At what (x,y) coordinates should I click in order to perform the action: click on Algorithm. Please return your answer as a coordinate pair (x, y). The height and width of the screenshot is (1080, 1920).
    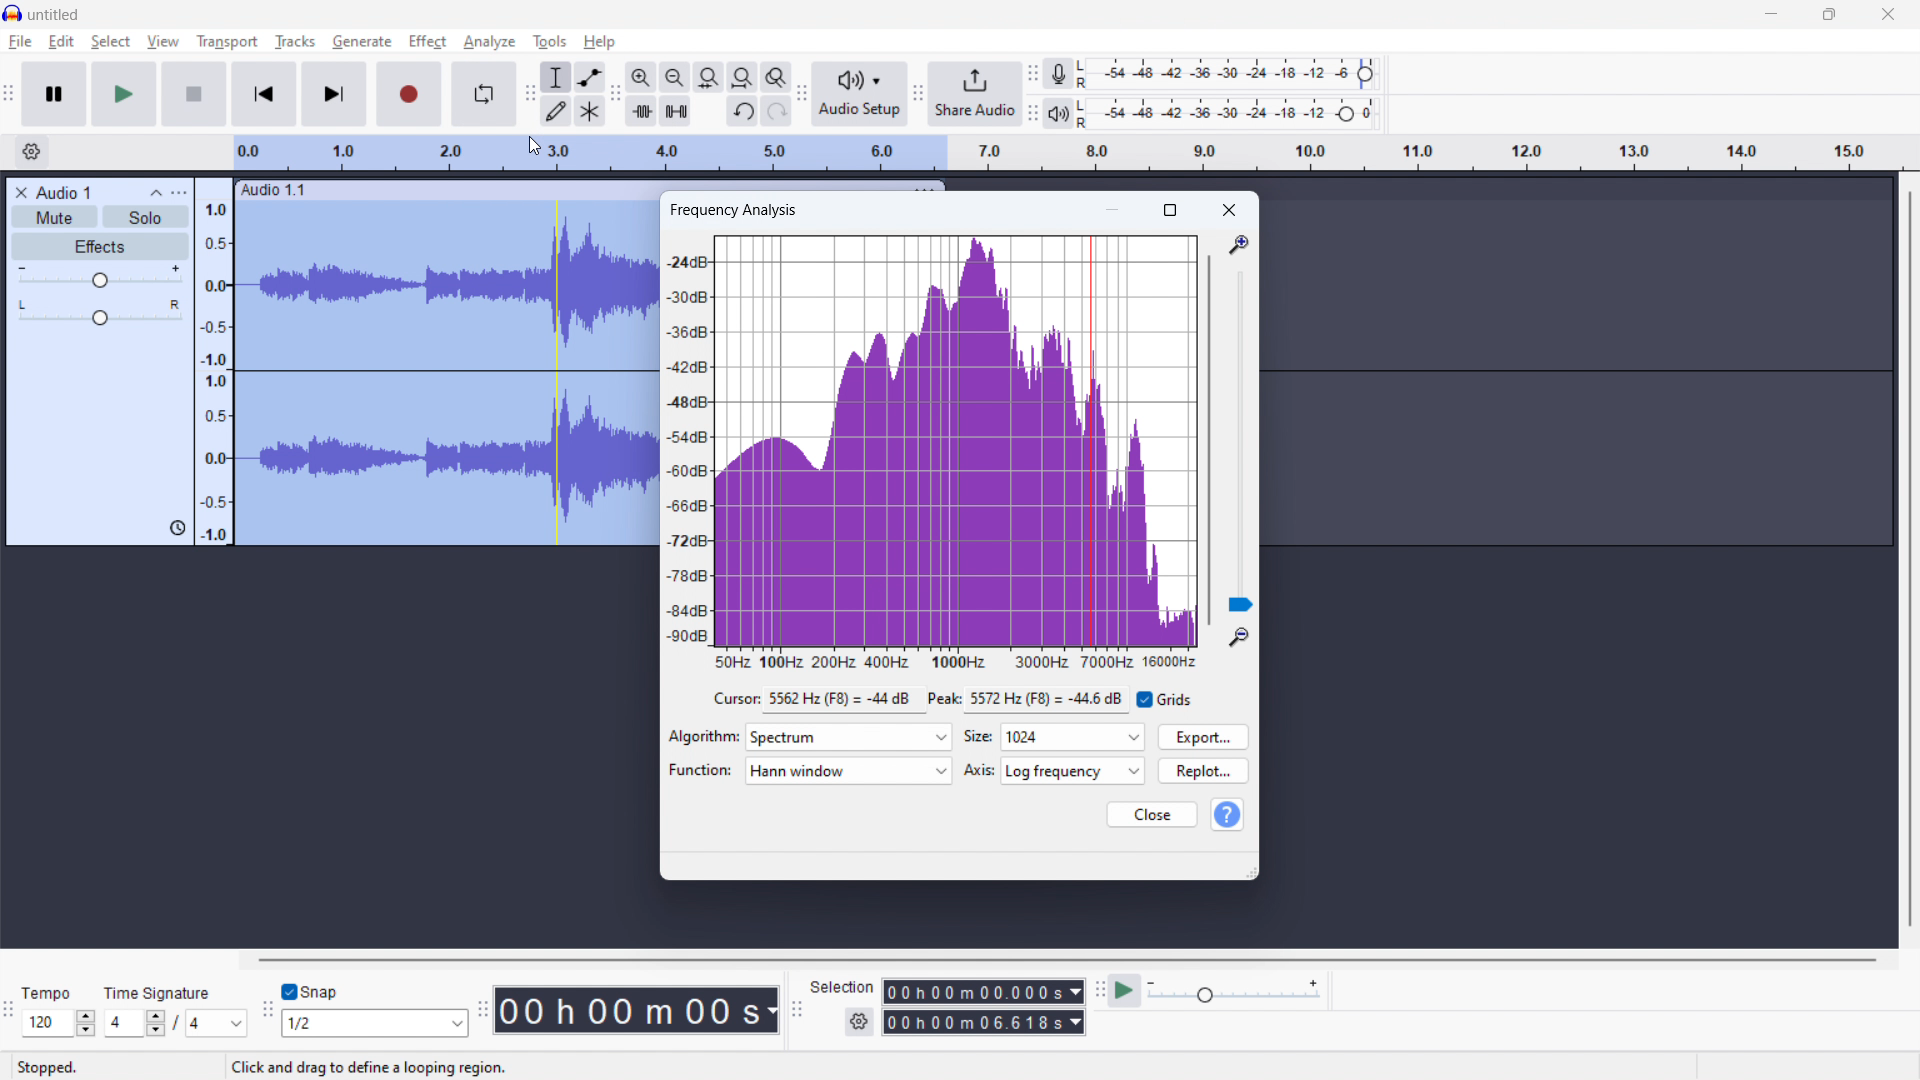
    Looking at the image, I should click on (704, 737).